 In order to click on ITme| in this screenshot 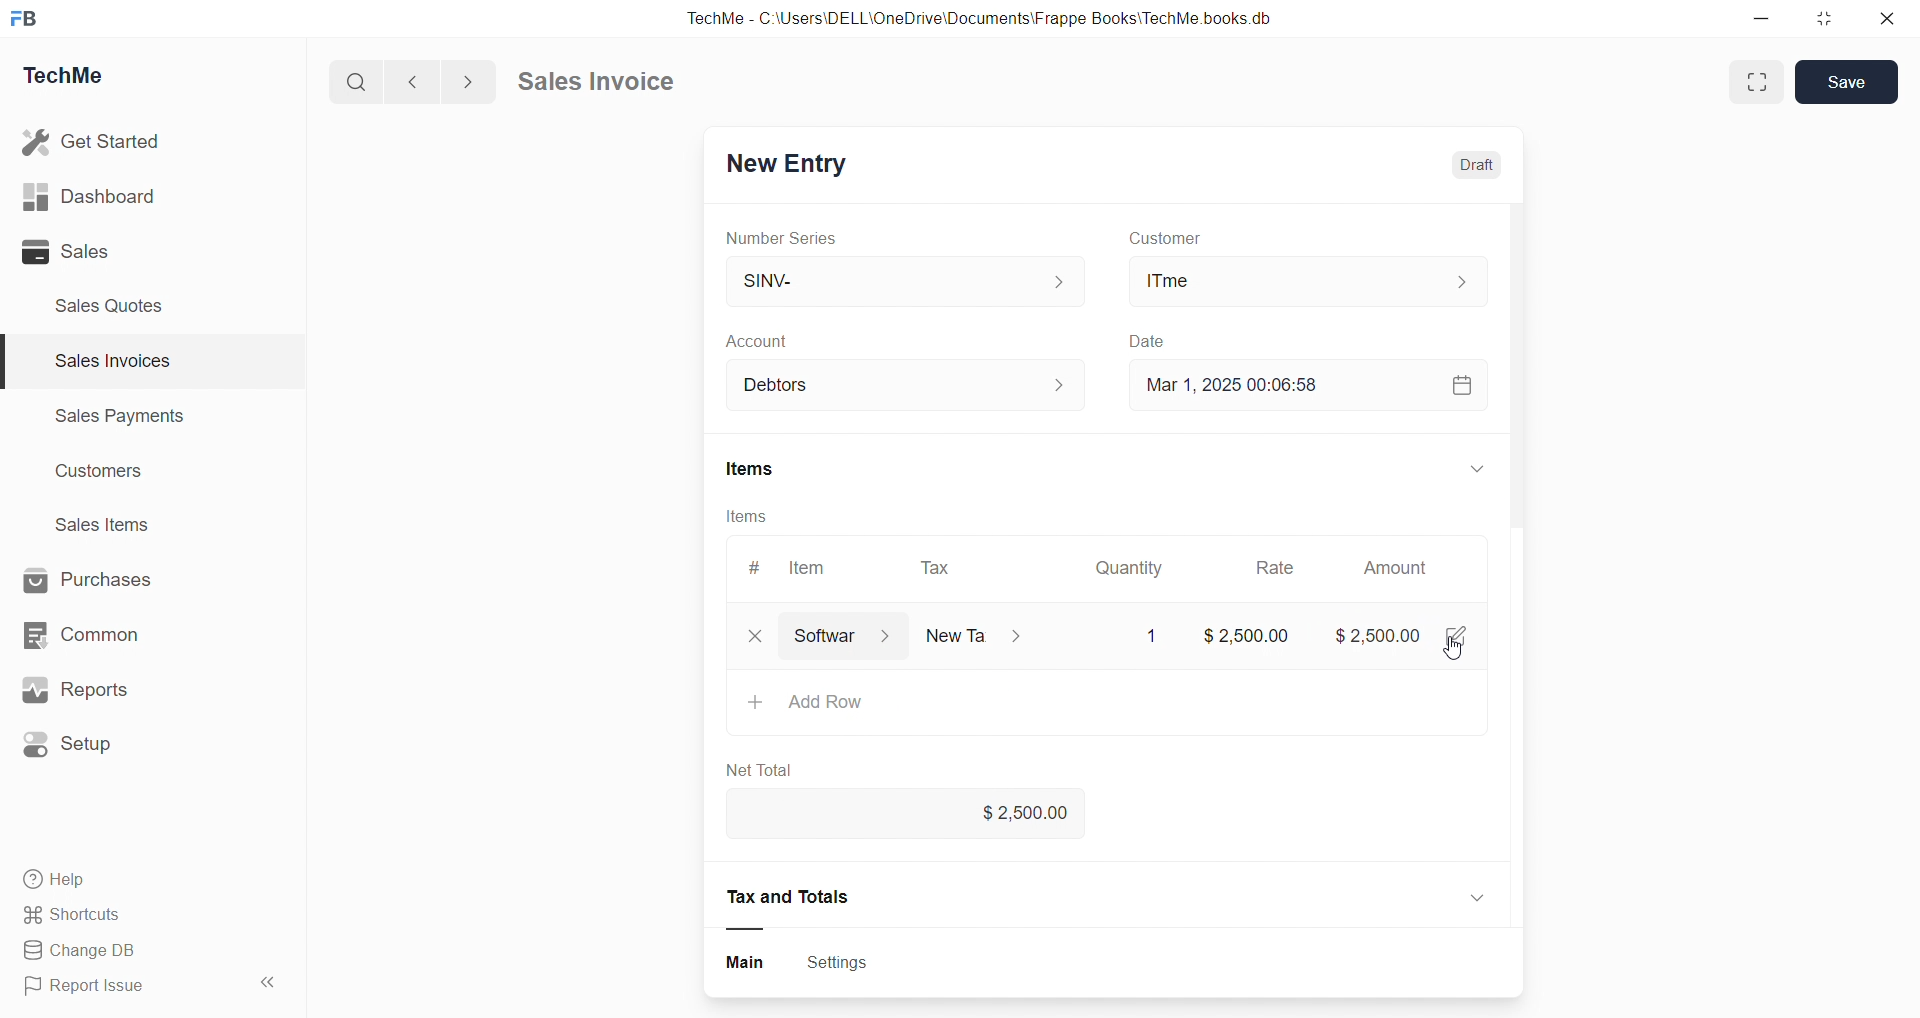, I will do `click(1305, 280)`.